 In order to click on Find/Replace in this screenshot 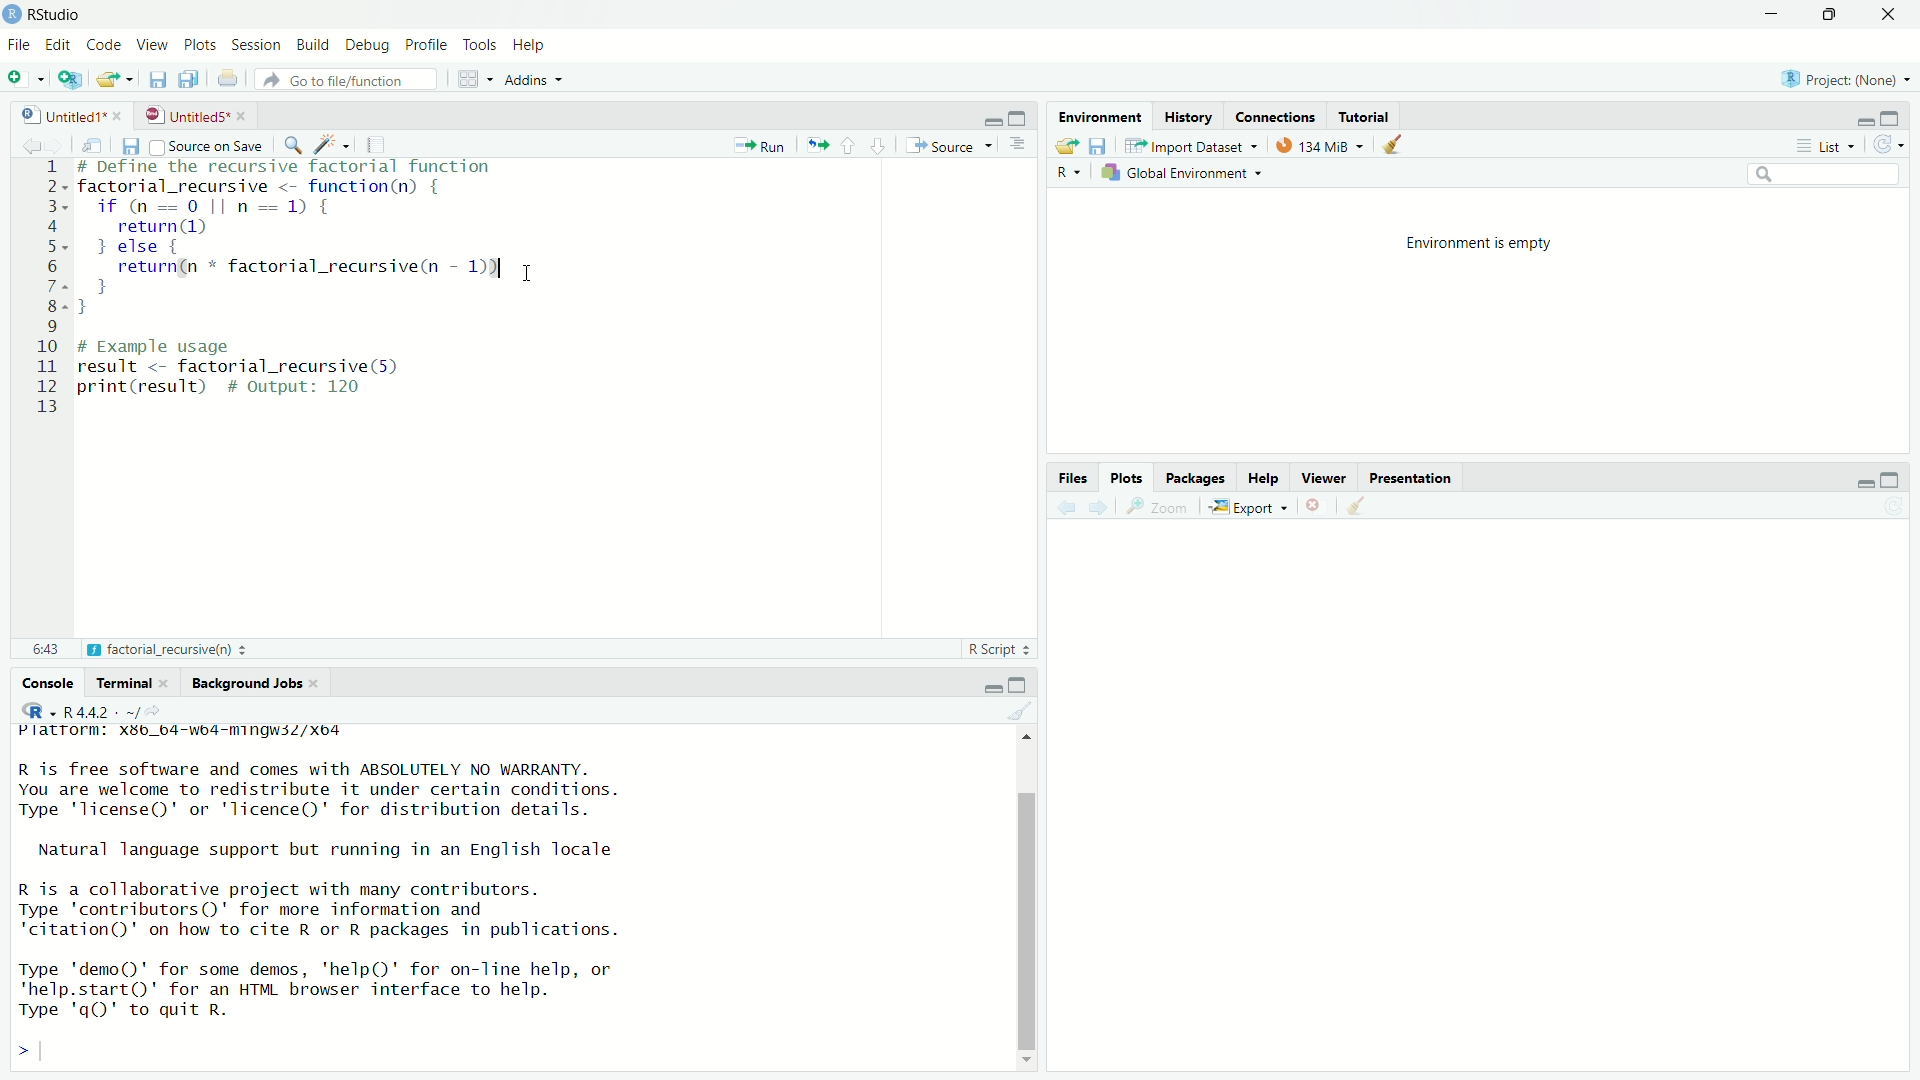, I will do `click(295, 143)`.